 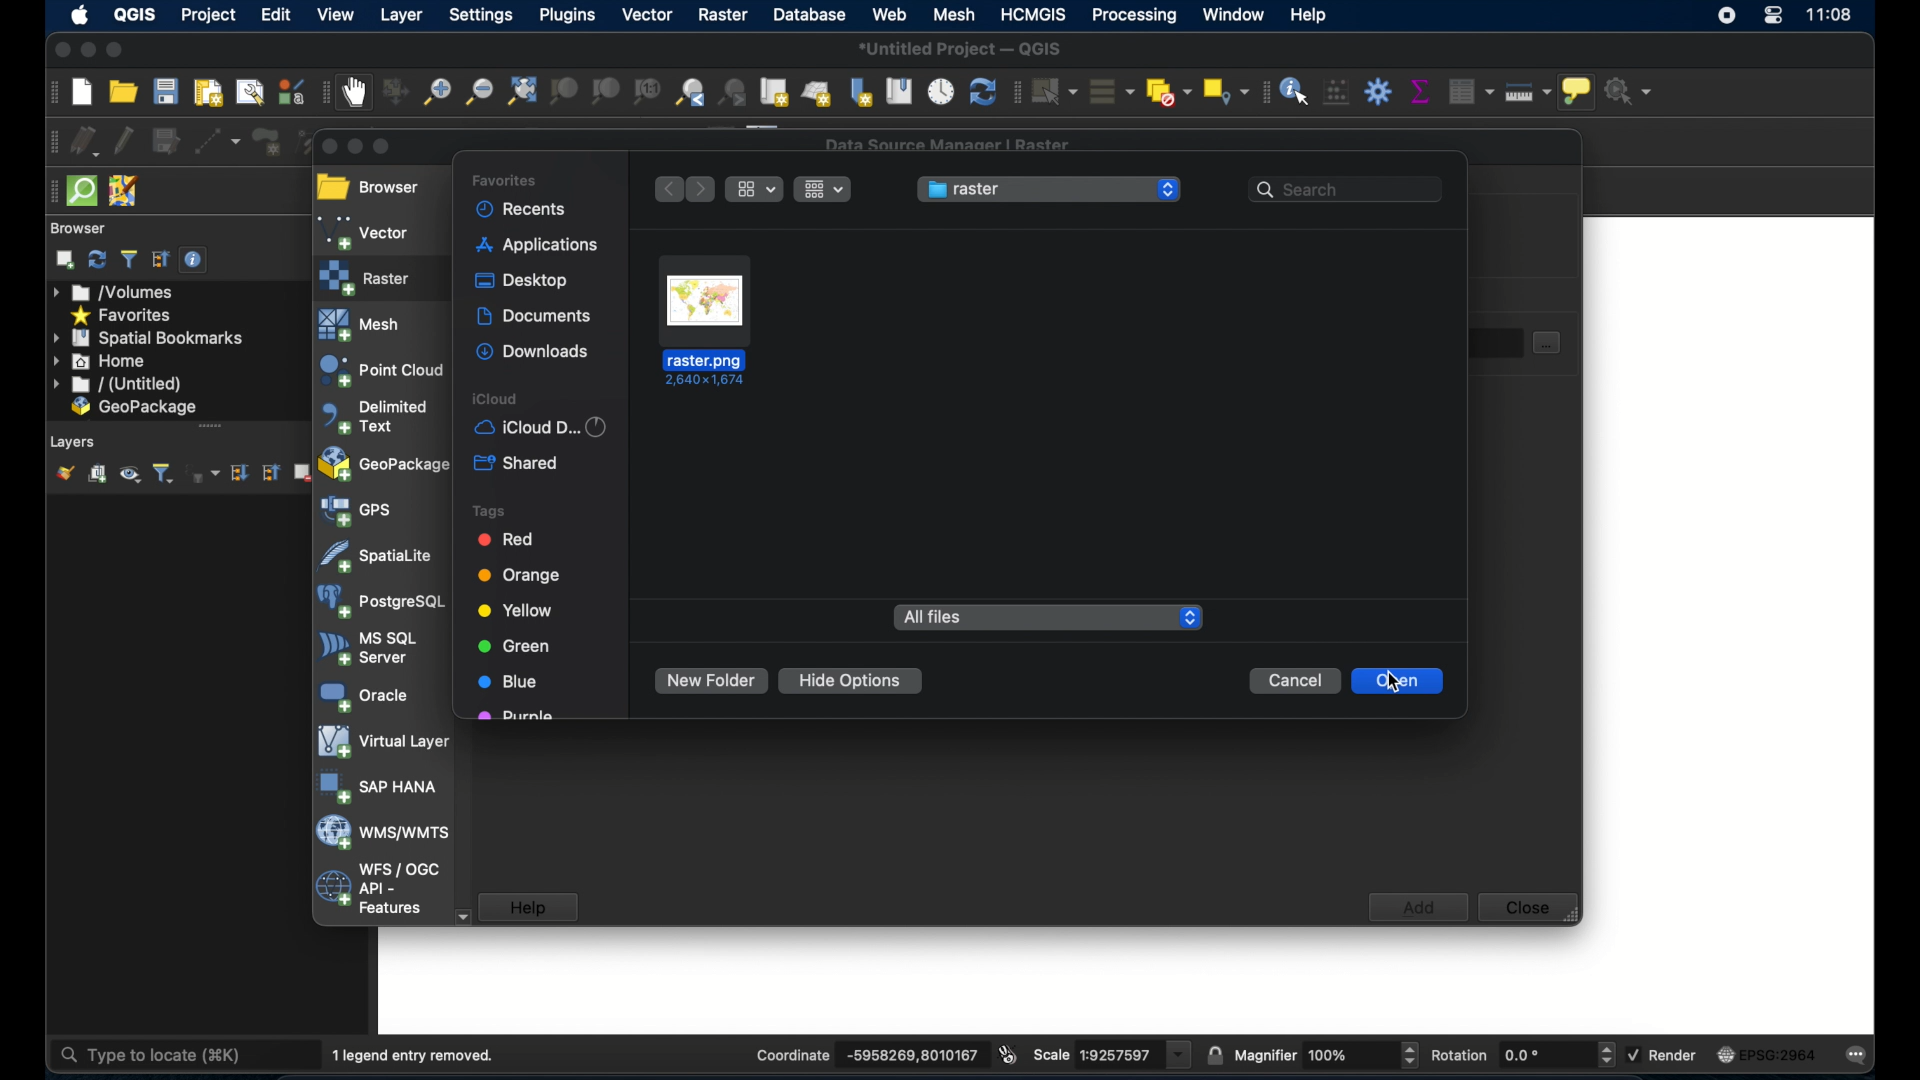 What do you see at coordinates (87, 50) in the screenshot?
I see `minimize` at bounding box center [87, 50].